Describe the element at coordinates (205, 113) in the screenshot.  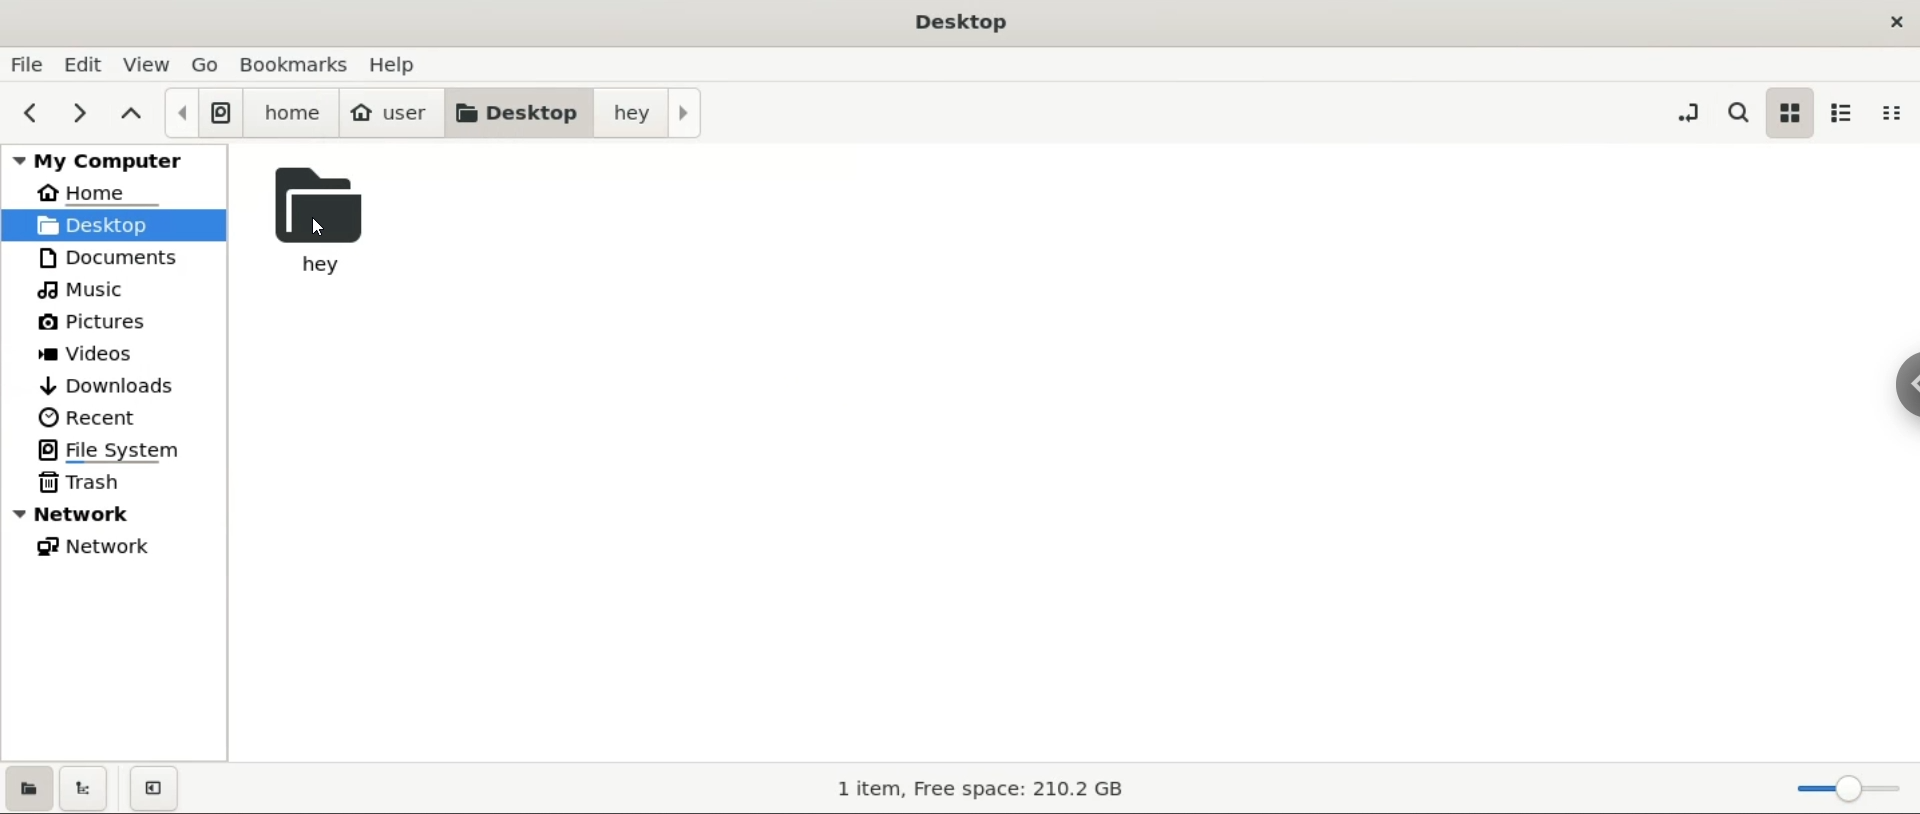
I see `file system` at that location.